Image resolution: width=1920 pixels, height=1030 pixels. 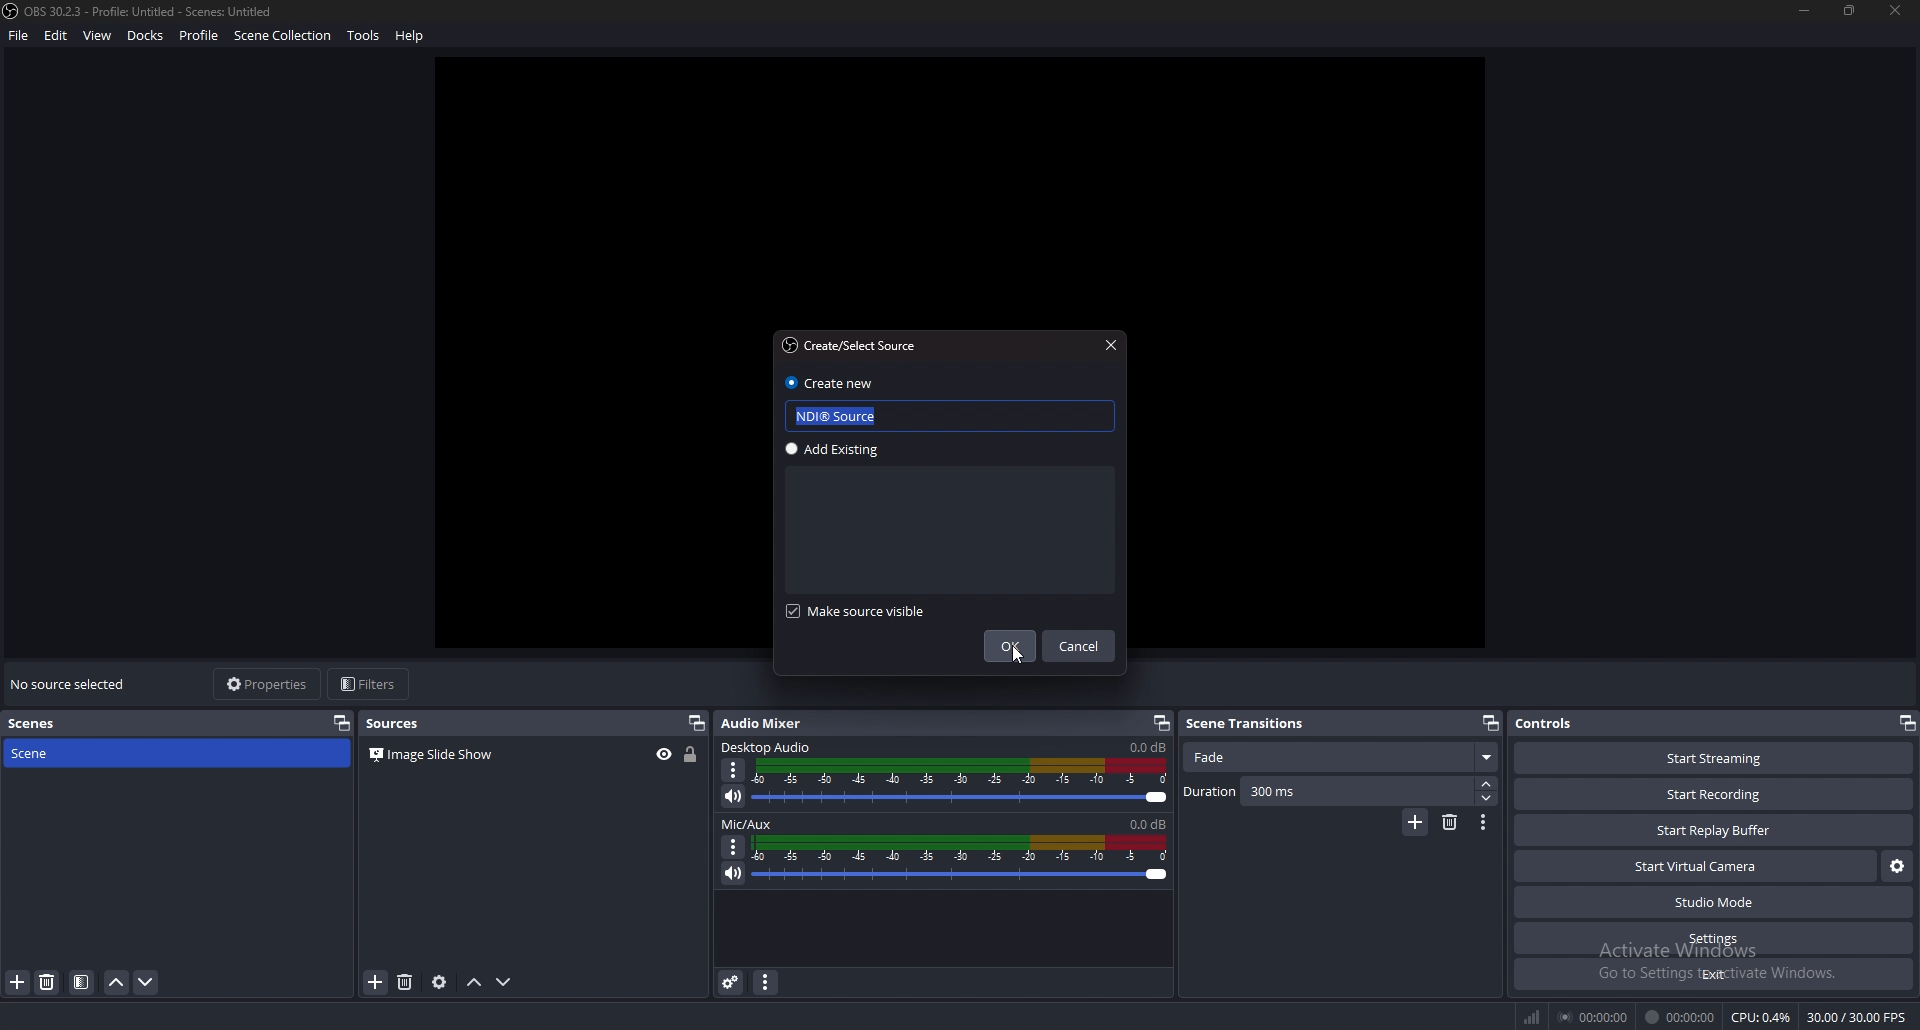 What do you see at coordinates (770, 746) in the screenshot?
I see `desktop audio` at bounding box center [770, 746].